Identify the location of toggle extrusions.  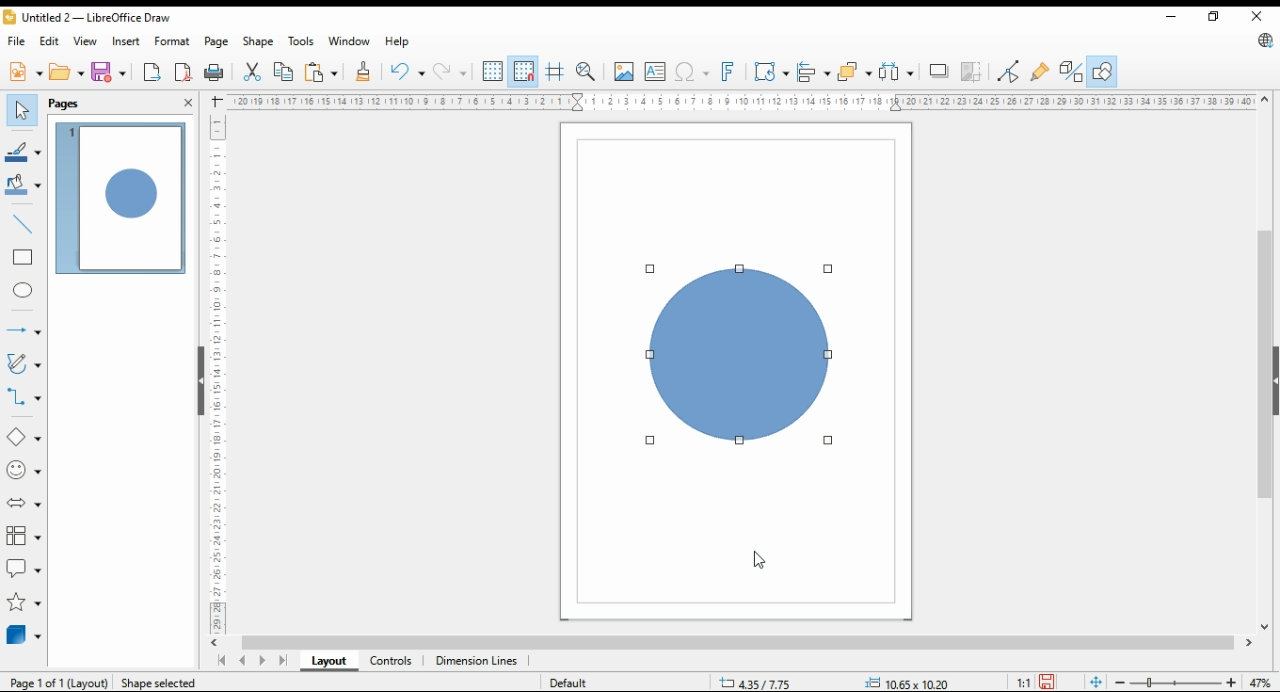
(1071, 70).